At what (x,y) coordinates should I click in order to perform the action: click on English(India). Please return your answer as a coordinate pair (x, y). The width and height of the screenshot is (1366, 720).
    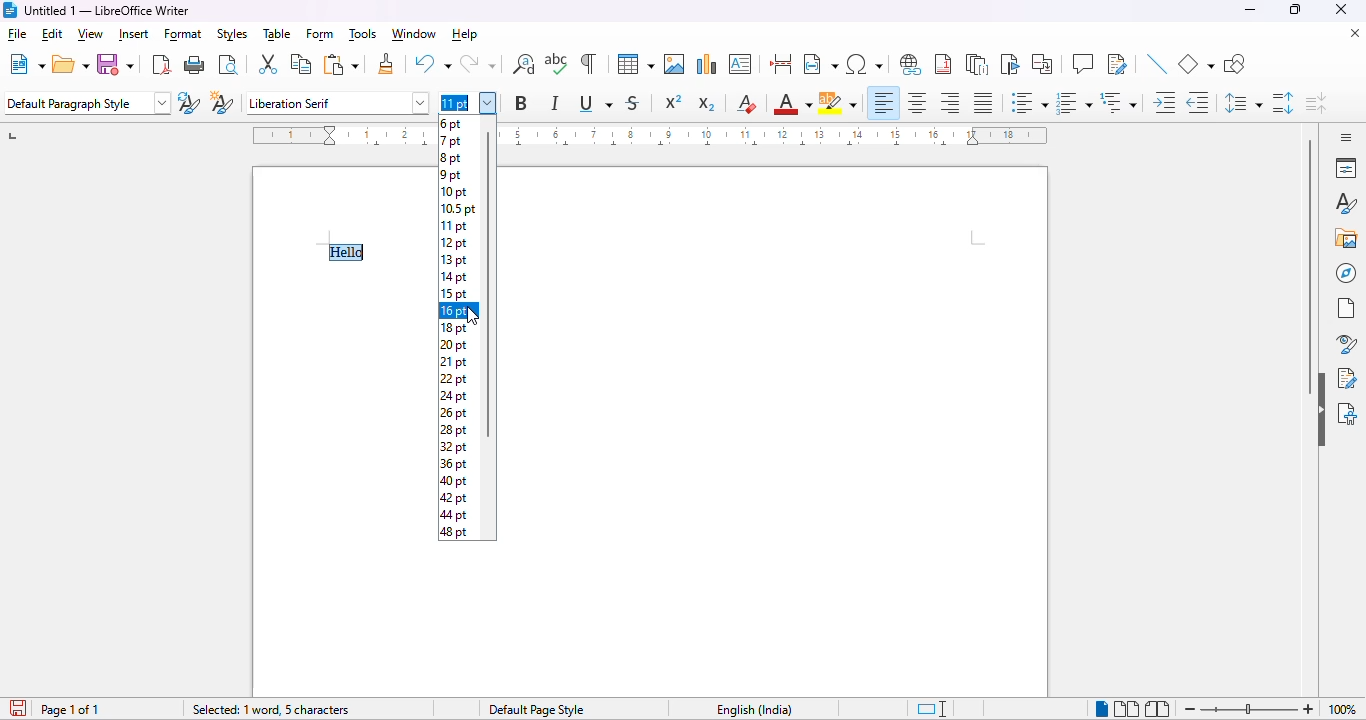
    Looking at the image, I should click on (756, 710).